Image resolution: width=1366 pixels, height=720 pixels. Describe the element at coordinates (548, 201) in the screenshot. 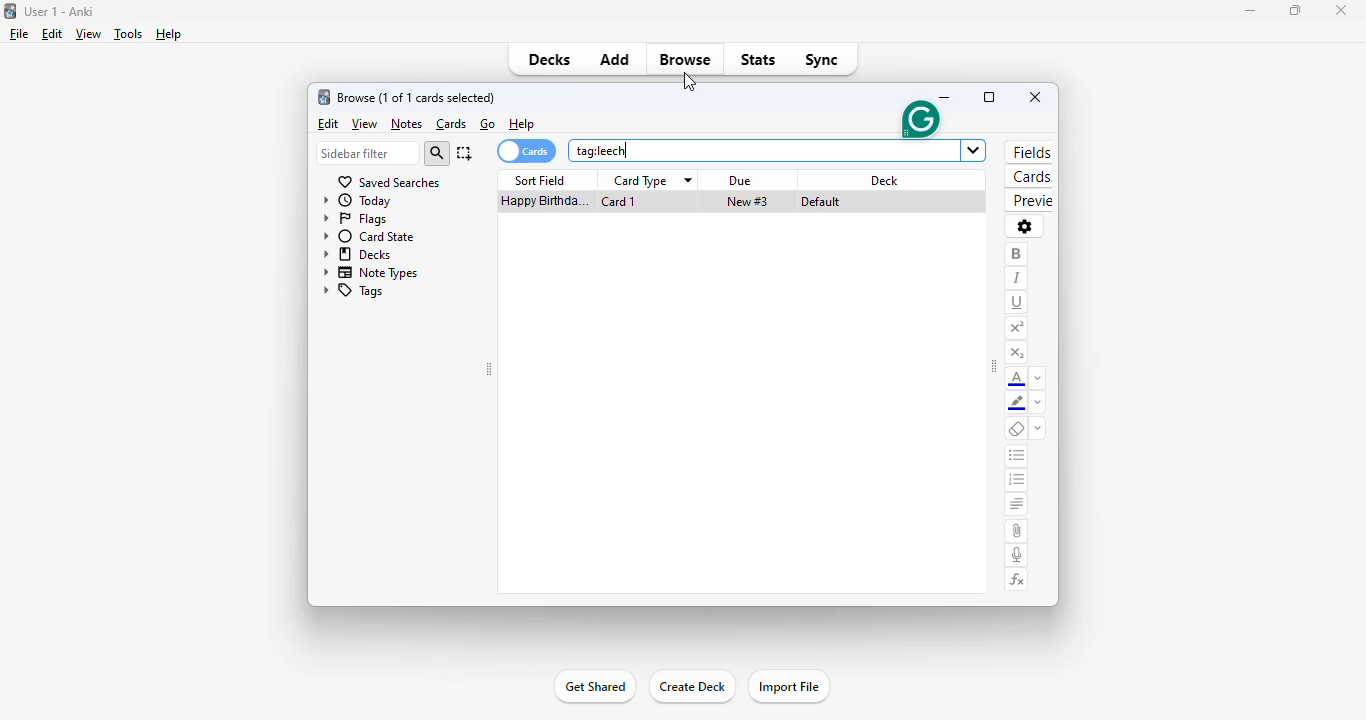

I see `happy birthday song!!!.mp3` at that location.